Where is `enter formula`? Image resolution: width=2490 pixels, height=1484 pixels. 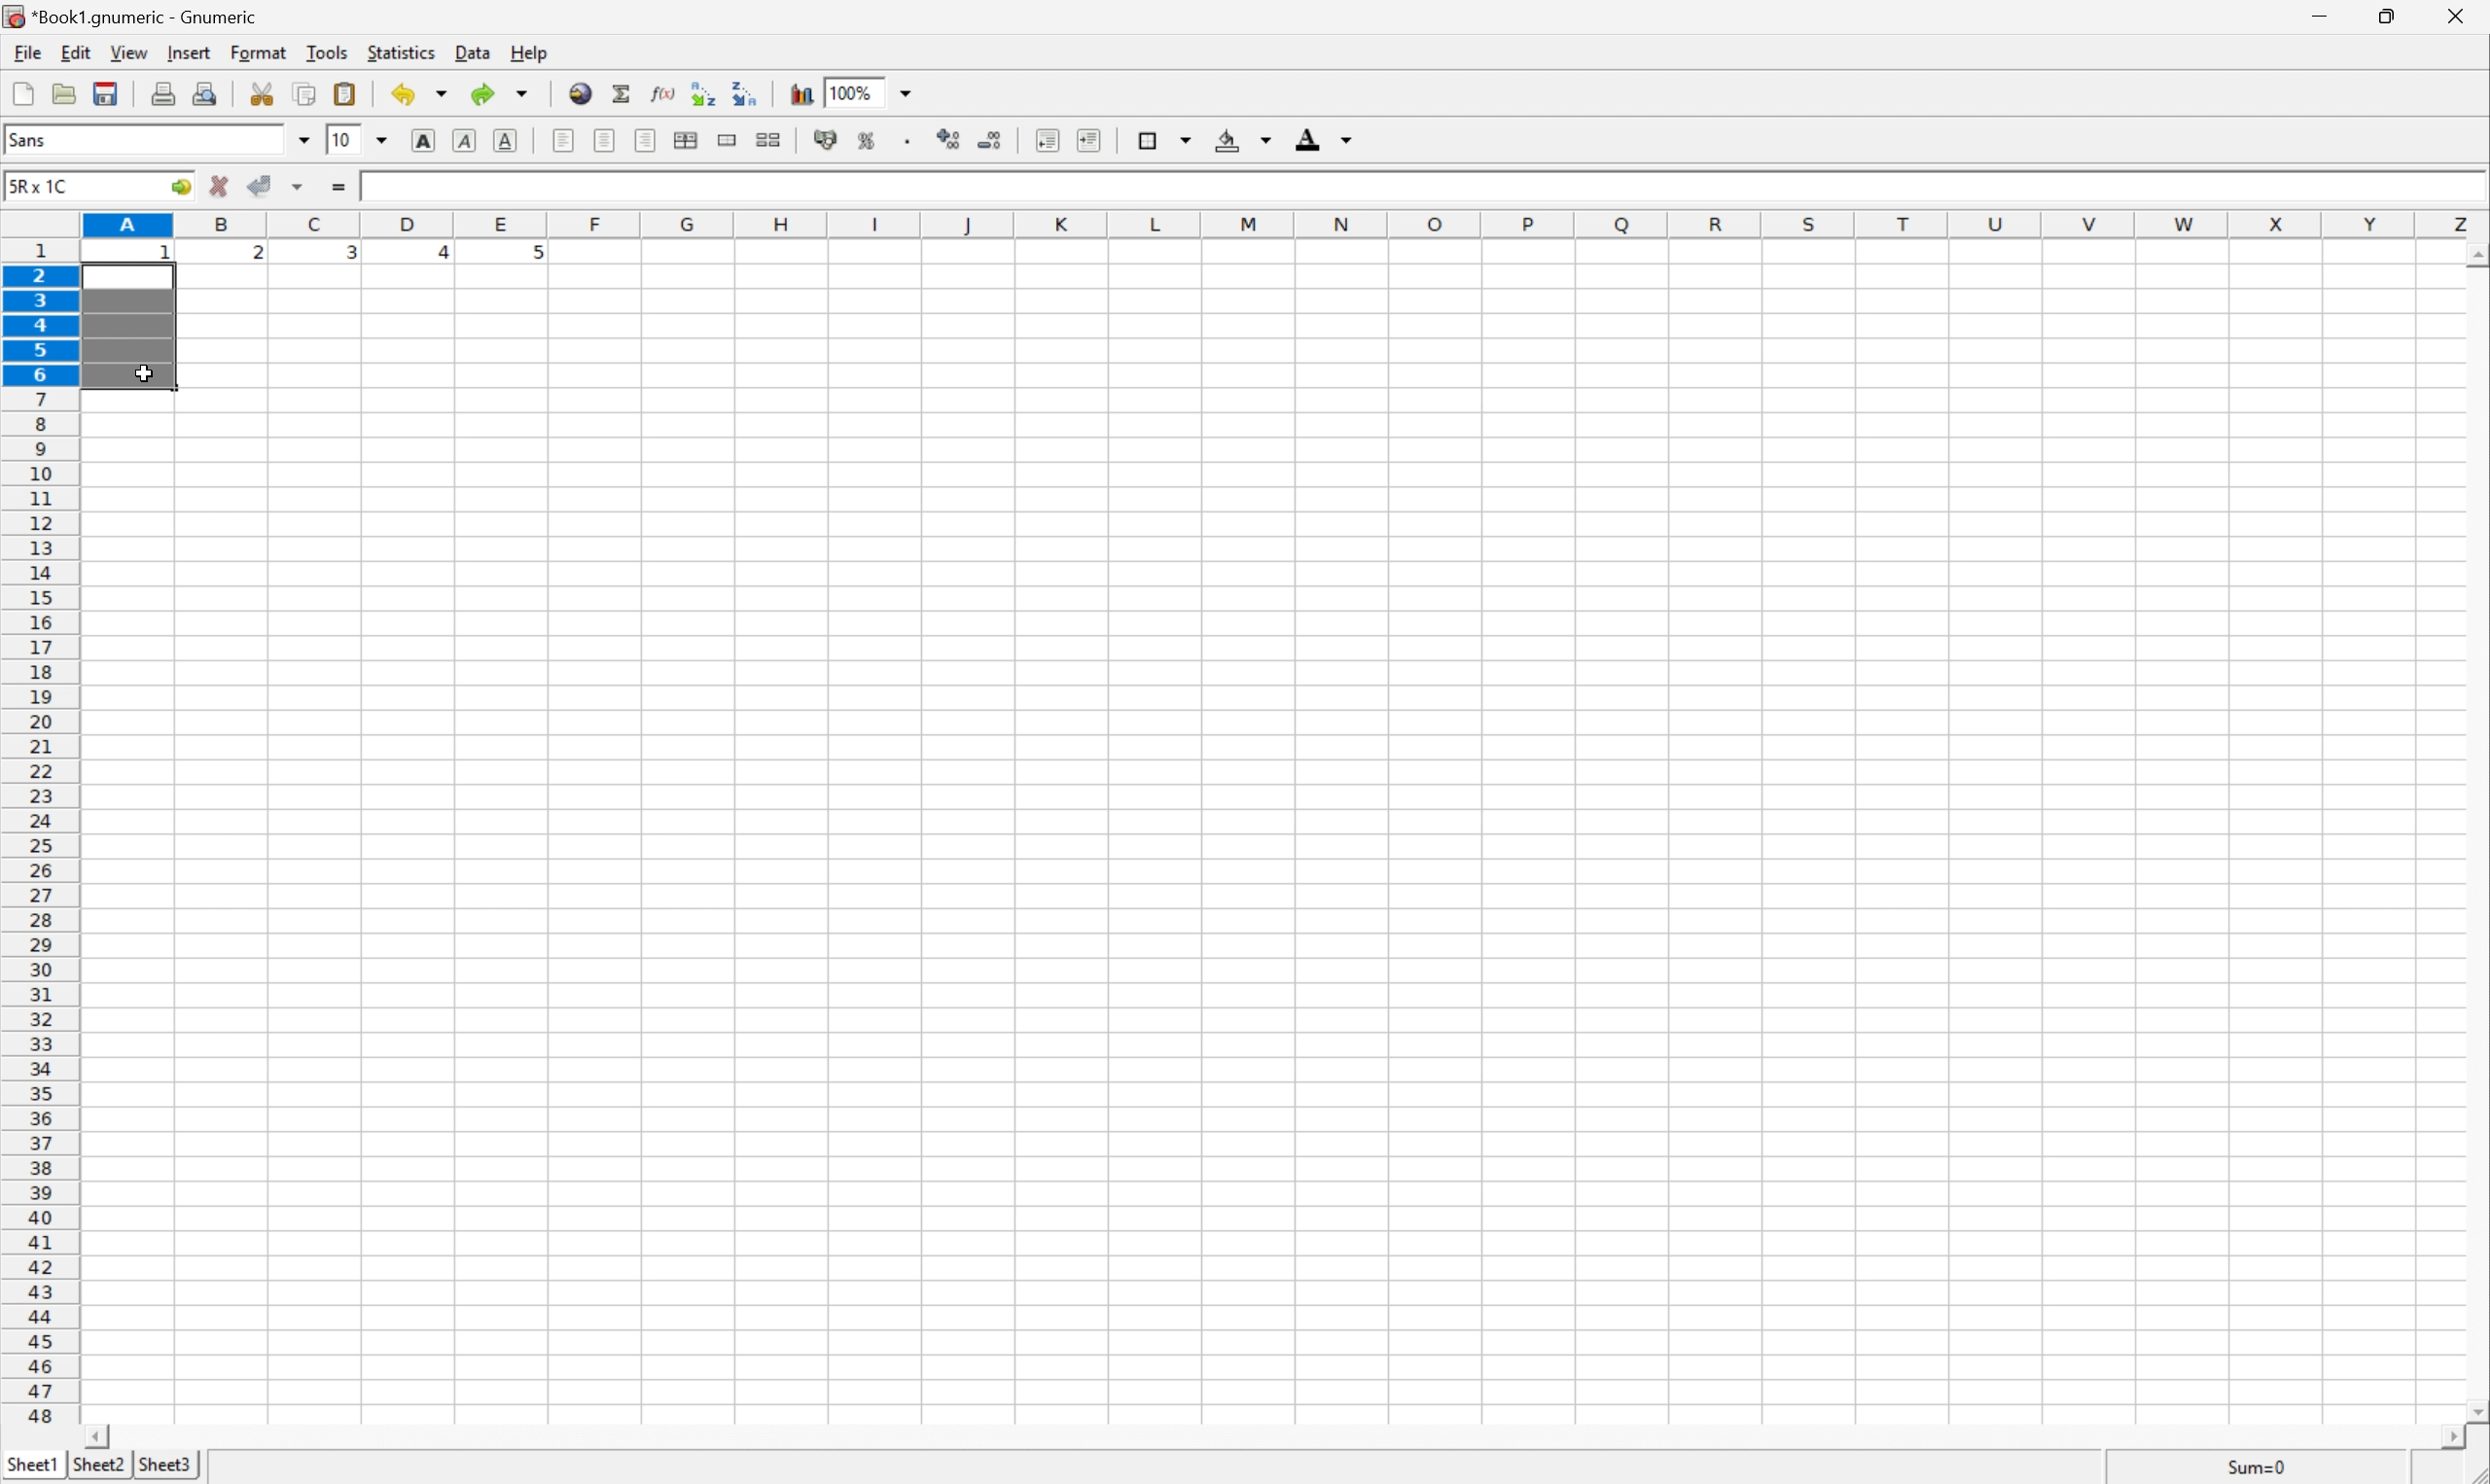
enter formula is located at coordinates (338, 188).